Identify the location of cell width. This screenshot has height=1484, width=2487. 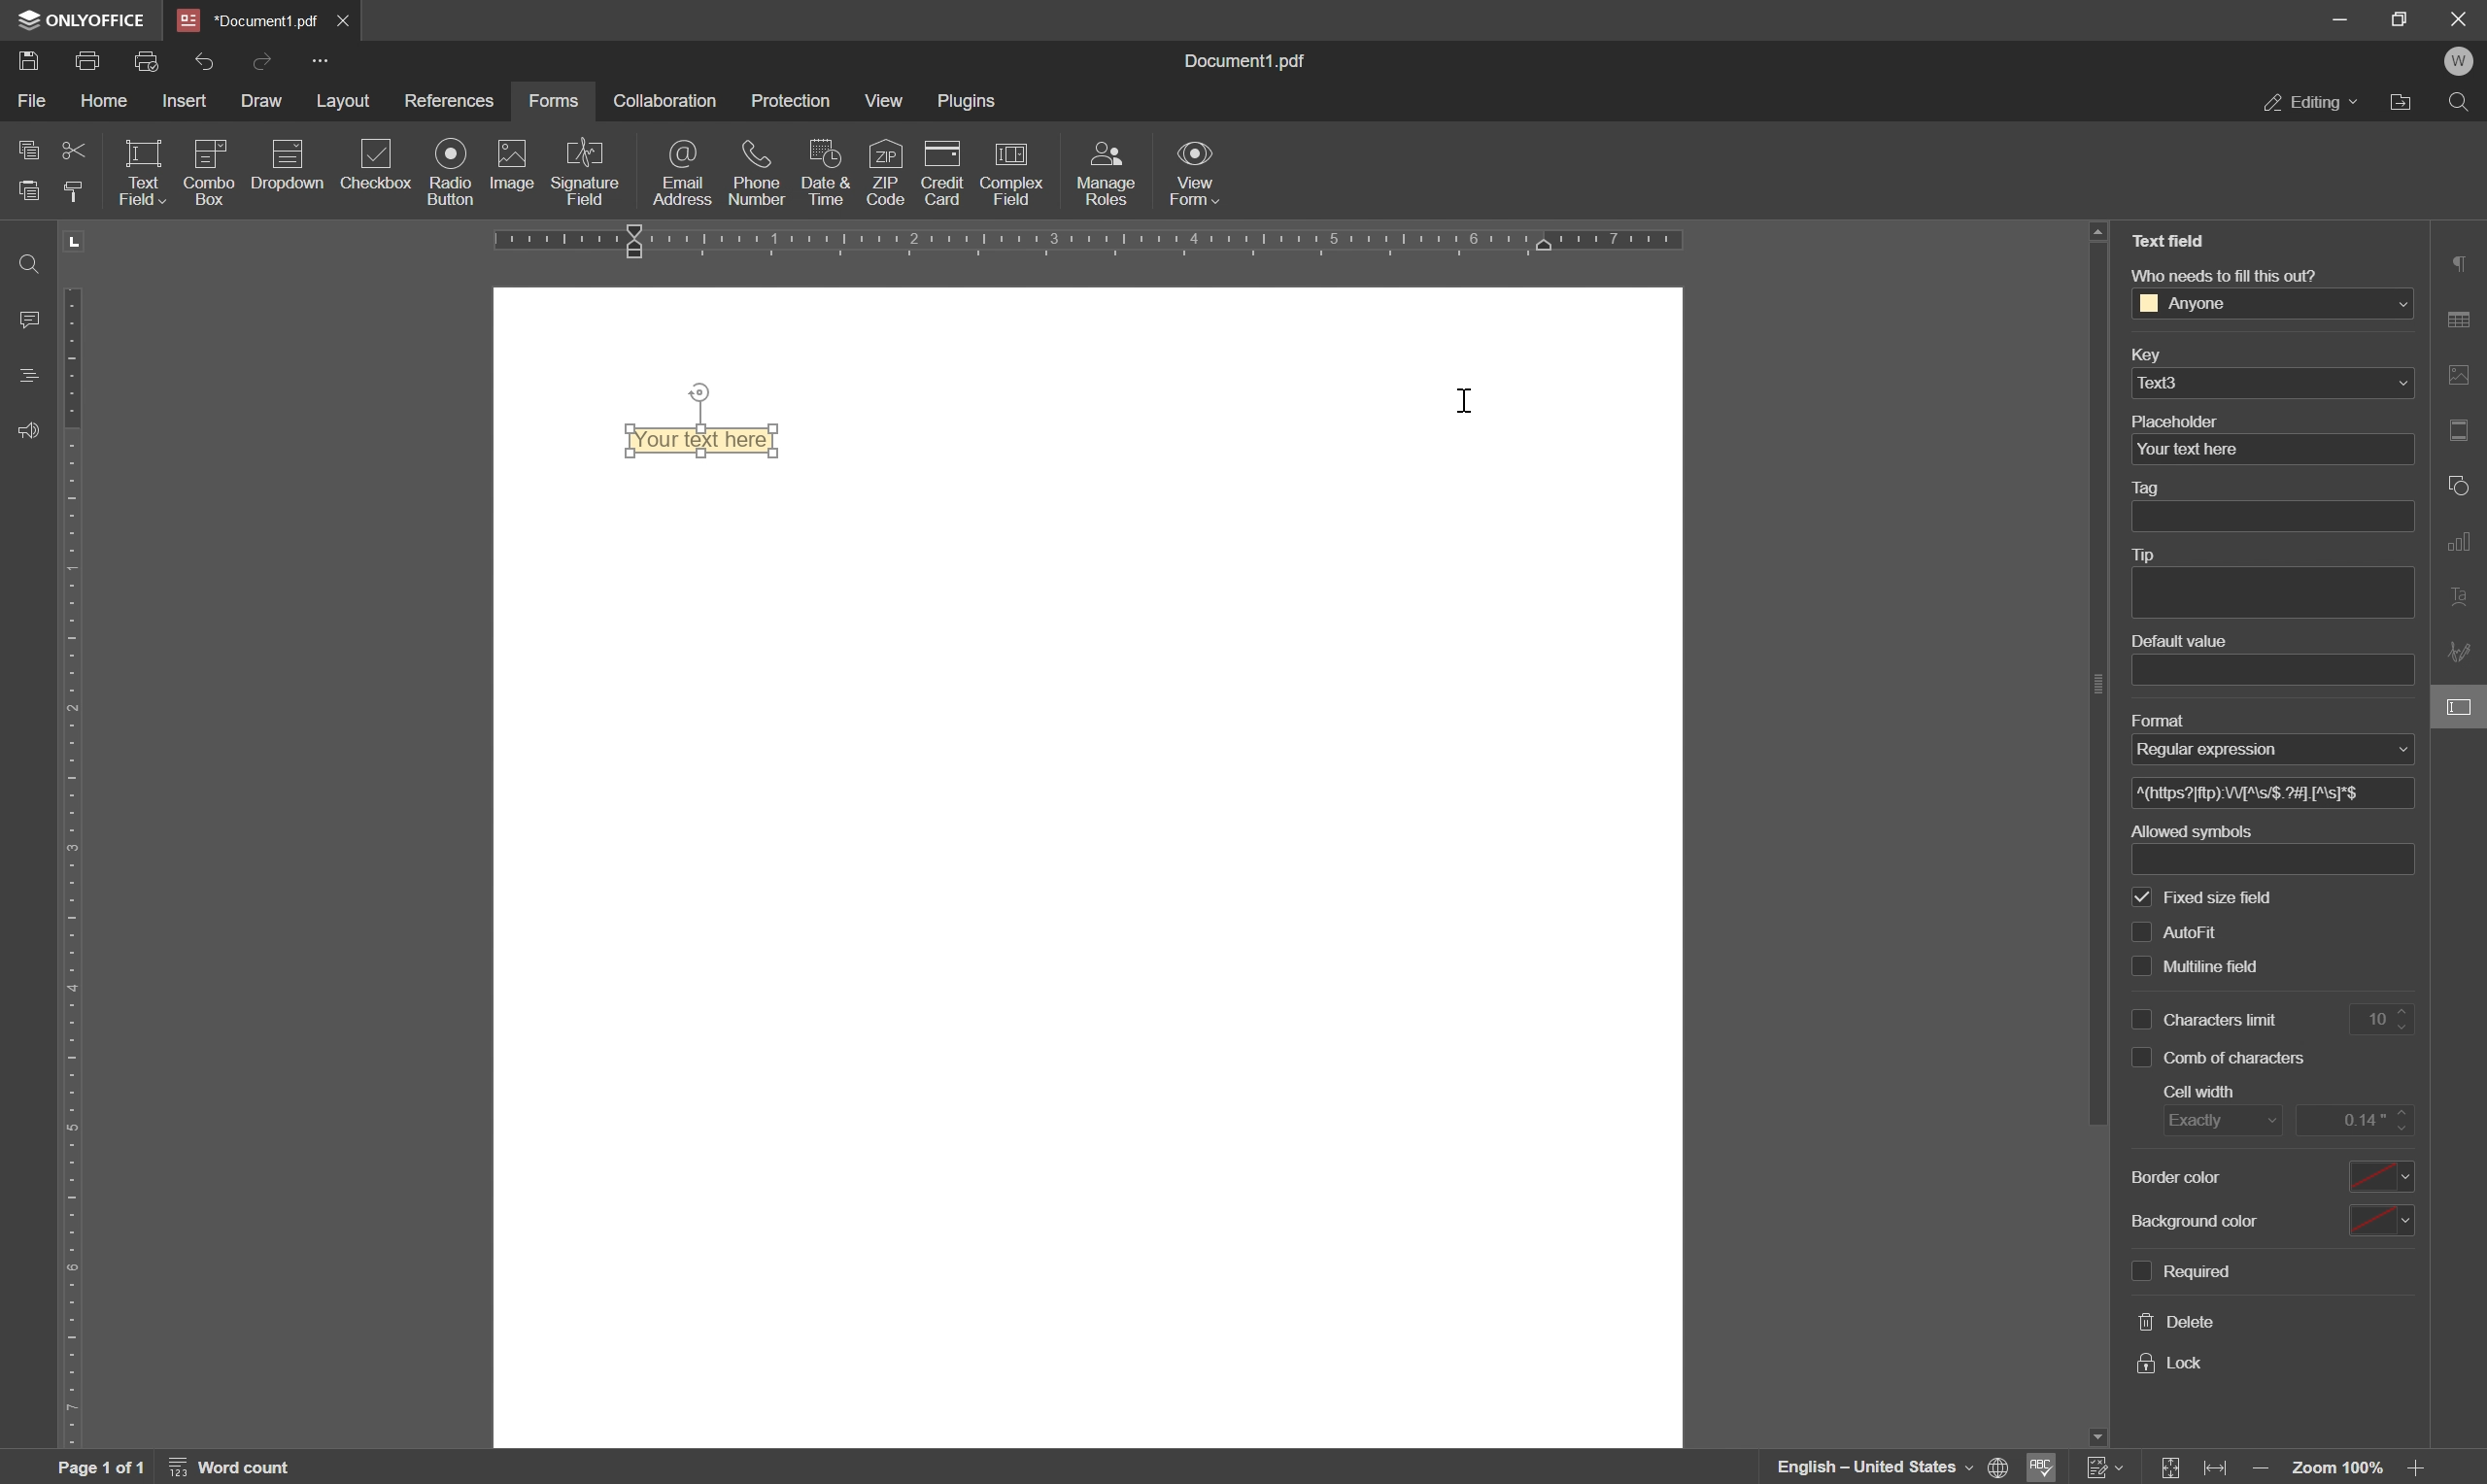
(2204, 1092).